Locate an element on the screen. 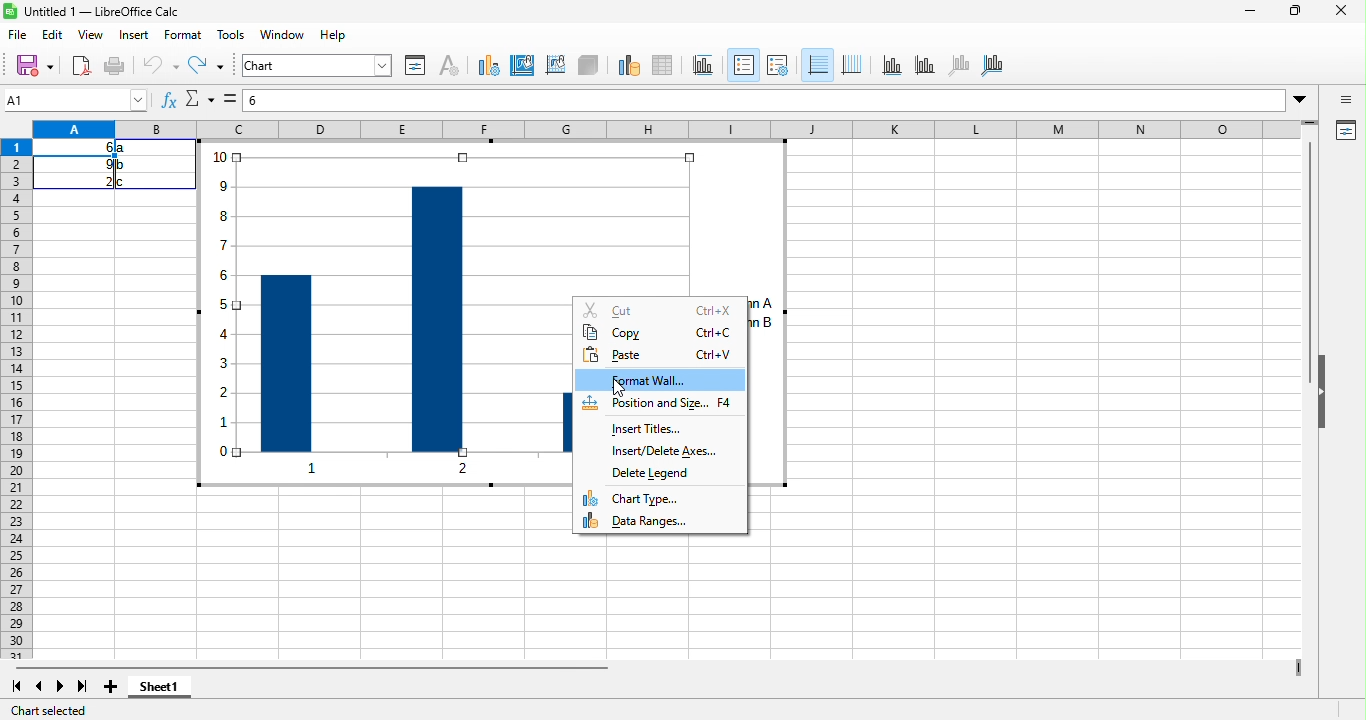 This screenshot has width=1366, height=720. first is located at coordinates (21, 688).